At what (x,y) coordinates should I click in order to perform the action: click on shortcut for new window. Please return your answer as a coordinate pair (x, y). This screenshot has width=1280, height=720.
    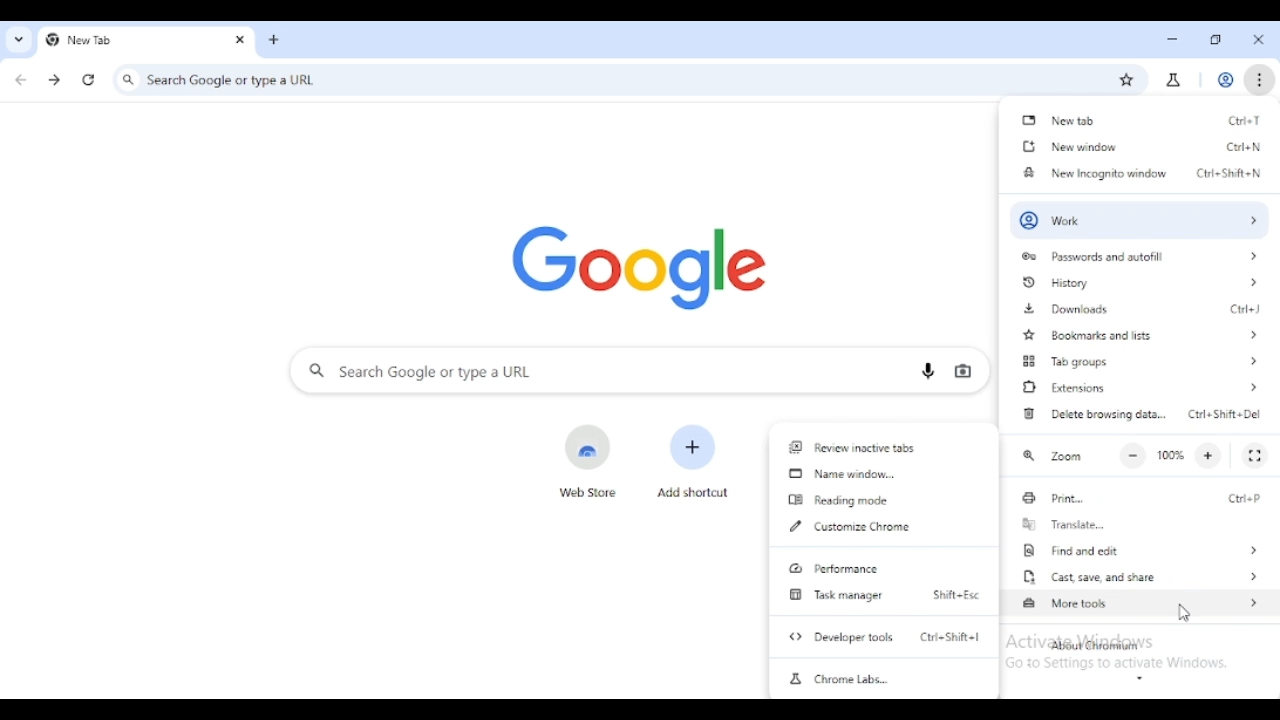
    Looking at the image, I should click on (1243, 147).